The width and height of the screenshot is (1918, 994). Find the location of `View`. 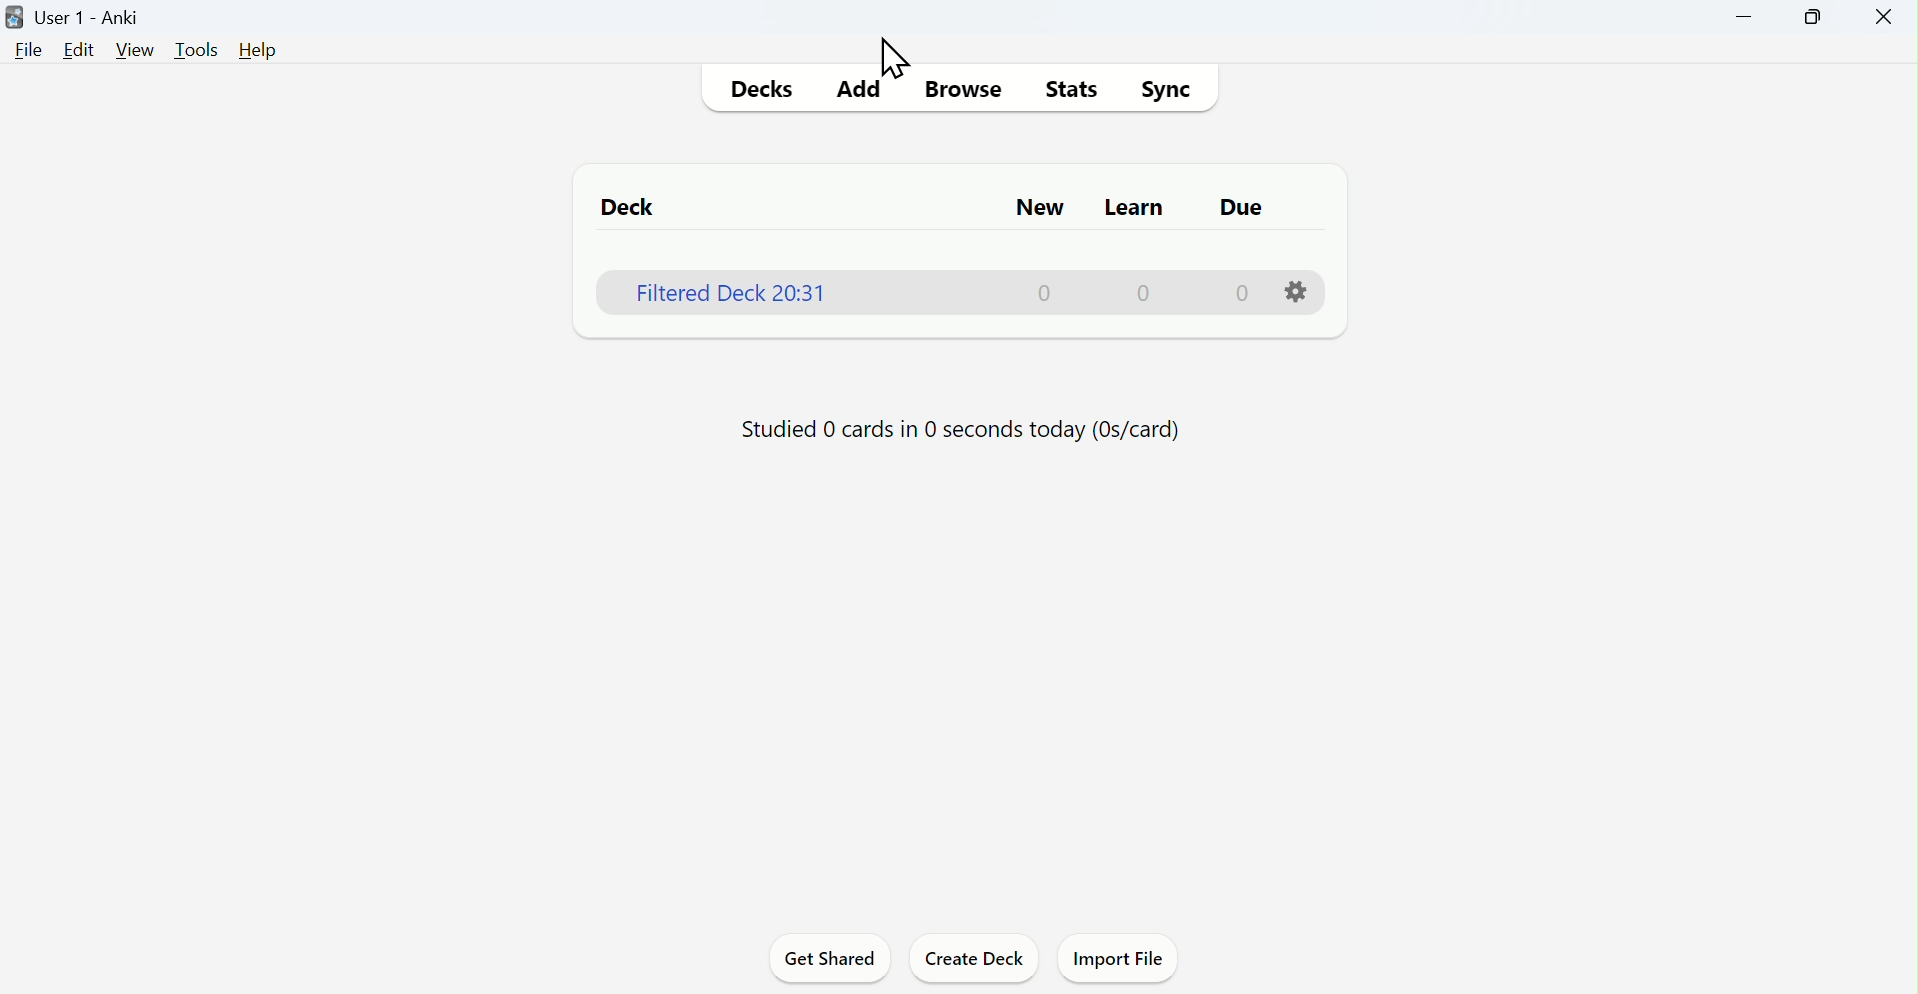

View is located at coordinates (136, 50).